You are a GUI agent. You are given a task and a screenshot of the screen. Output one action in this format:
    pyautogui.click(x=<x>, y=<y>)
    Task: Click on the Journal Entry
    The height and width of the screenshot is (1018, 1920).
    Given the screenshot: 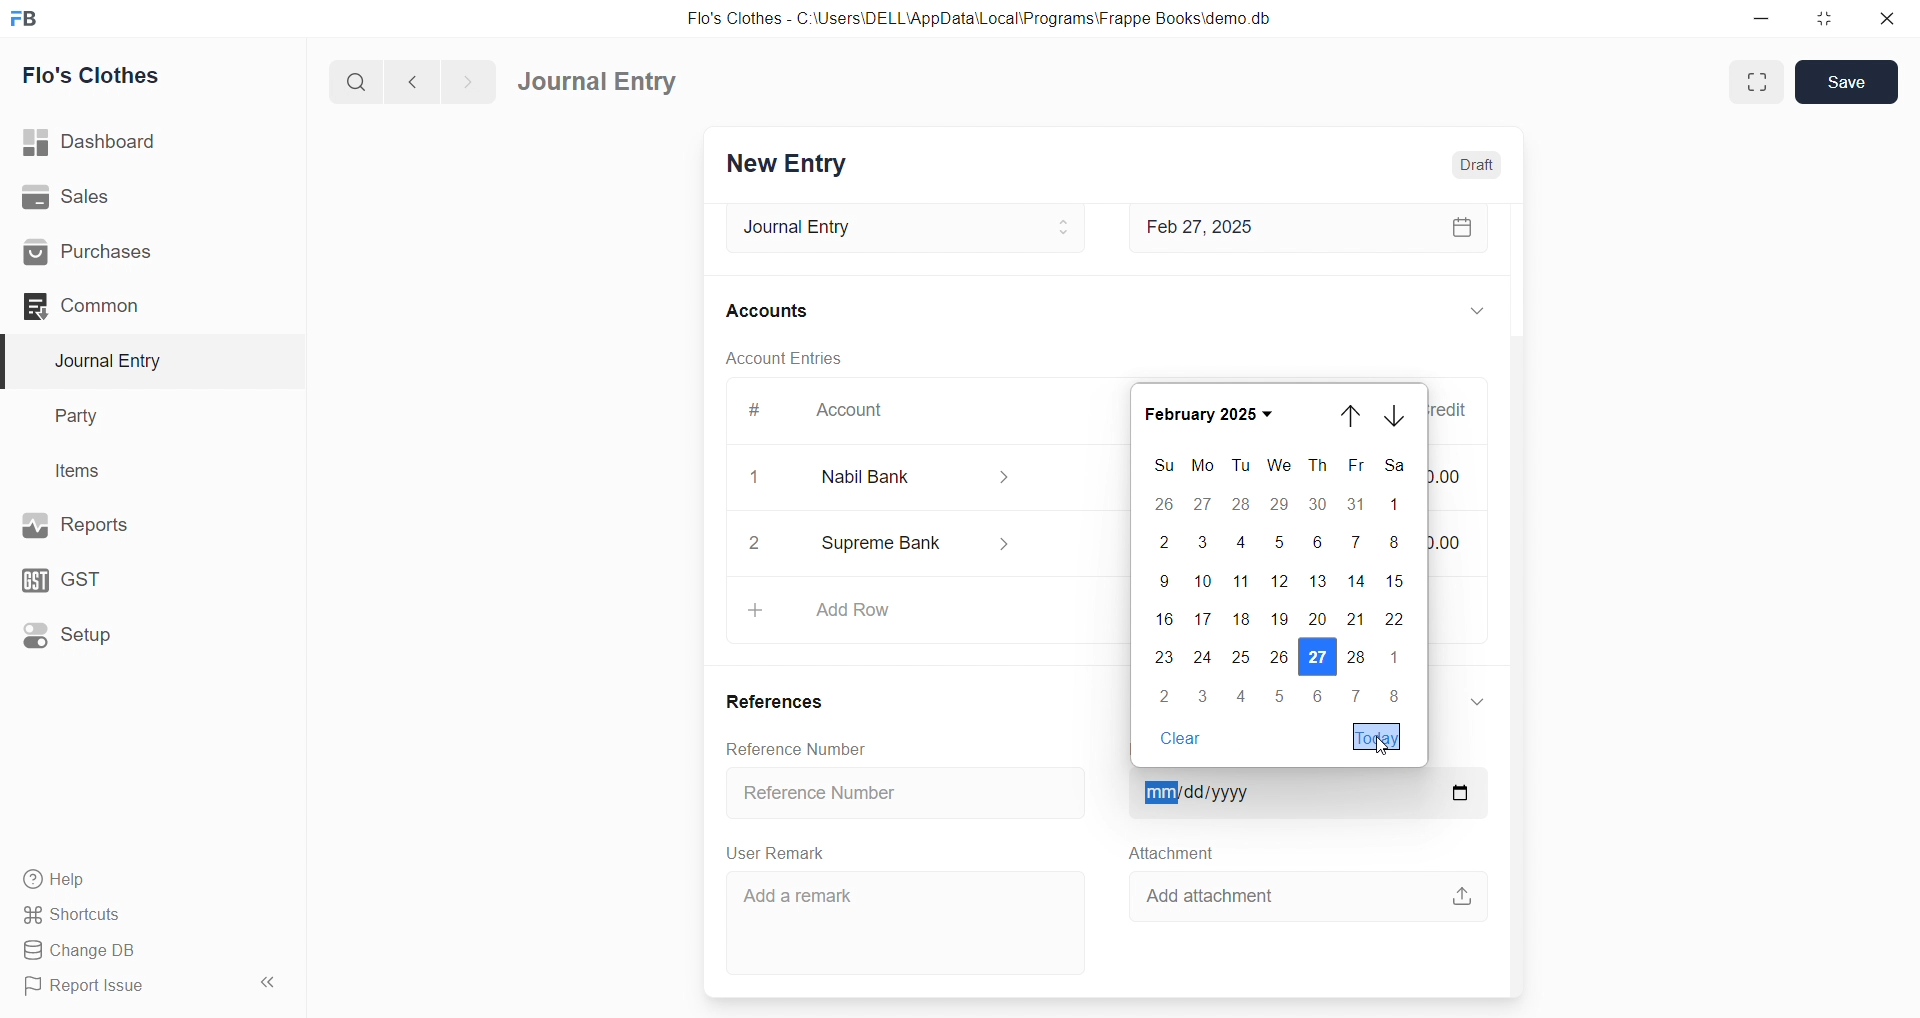 What is the action you would take?
    pyautogui.click(x=899, y=228)
    